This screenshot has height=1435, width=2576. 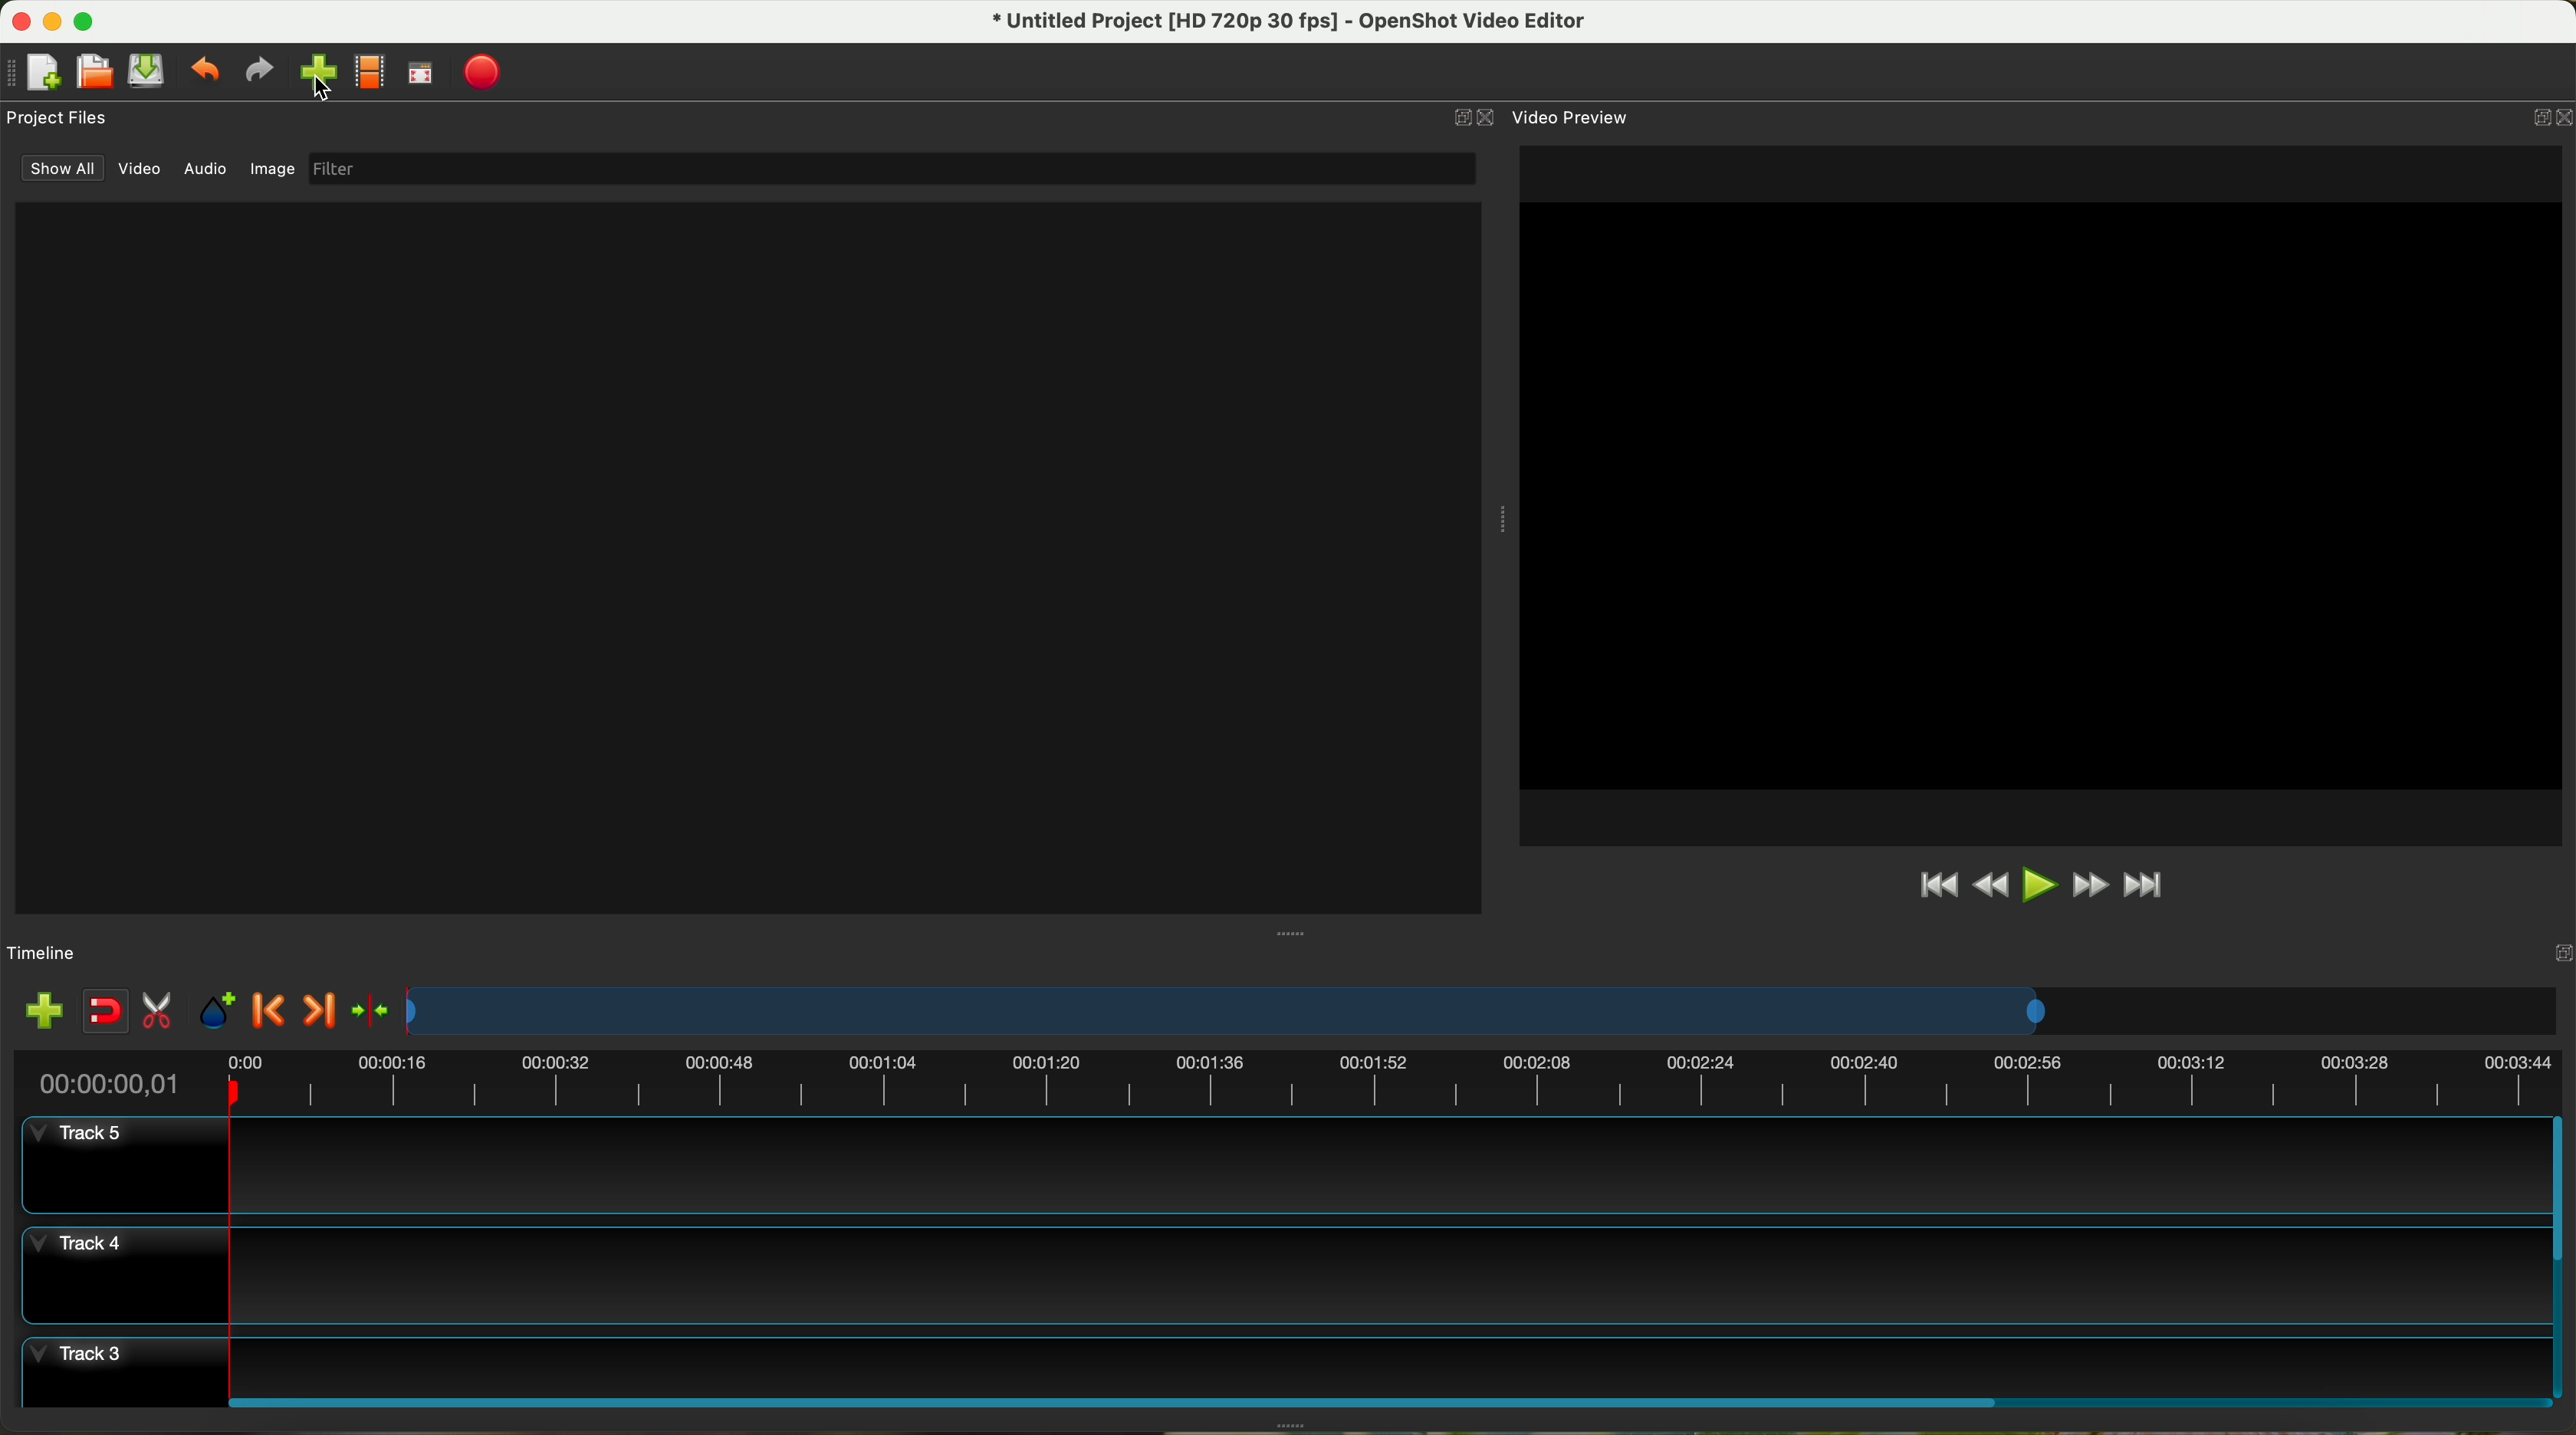 I want to click on redo, so click(x=258, y=70).